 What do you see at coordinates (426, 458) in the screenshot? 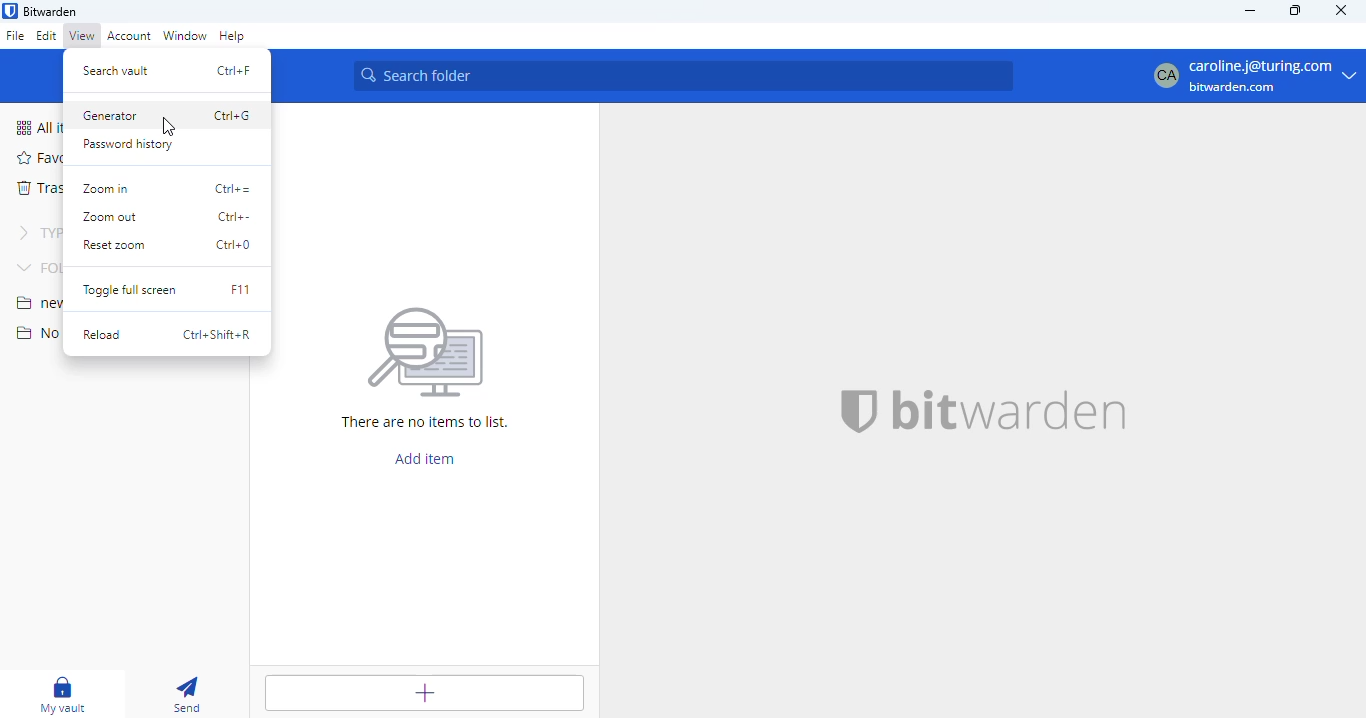
I see `add item` at bounding box center [426, 458].